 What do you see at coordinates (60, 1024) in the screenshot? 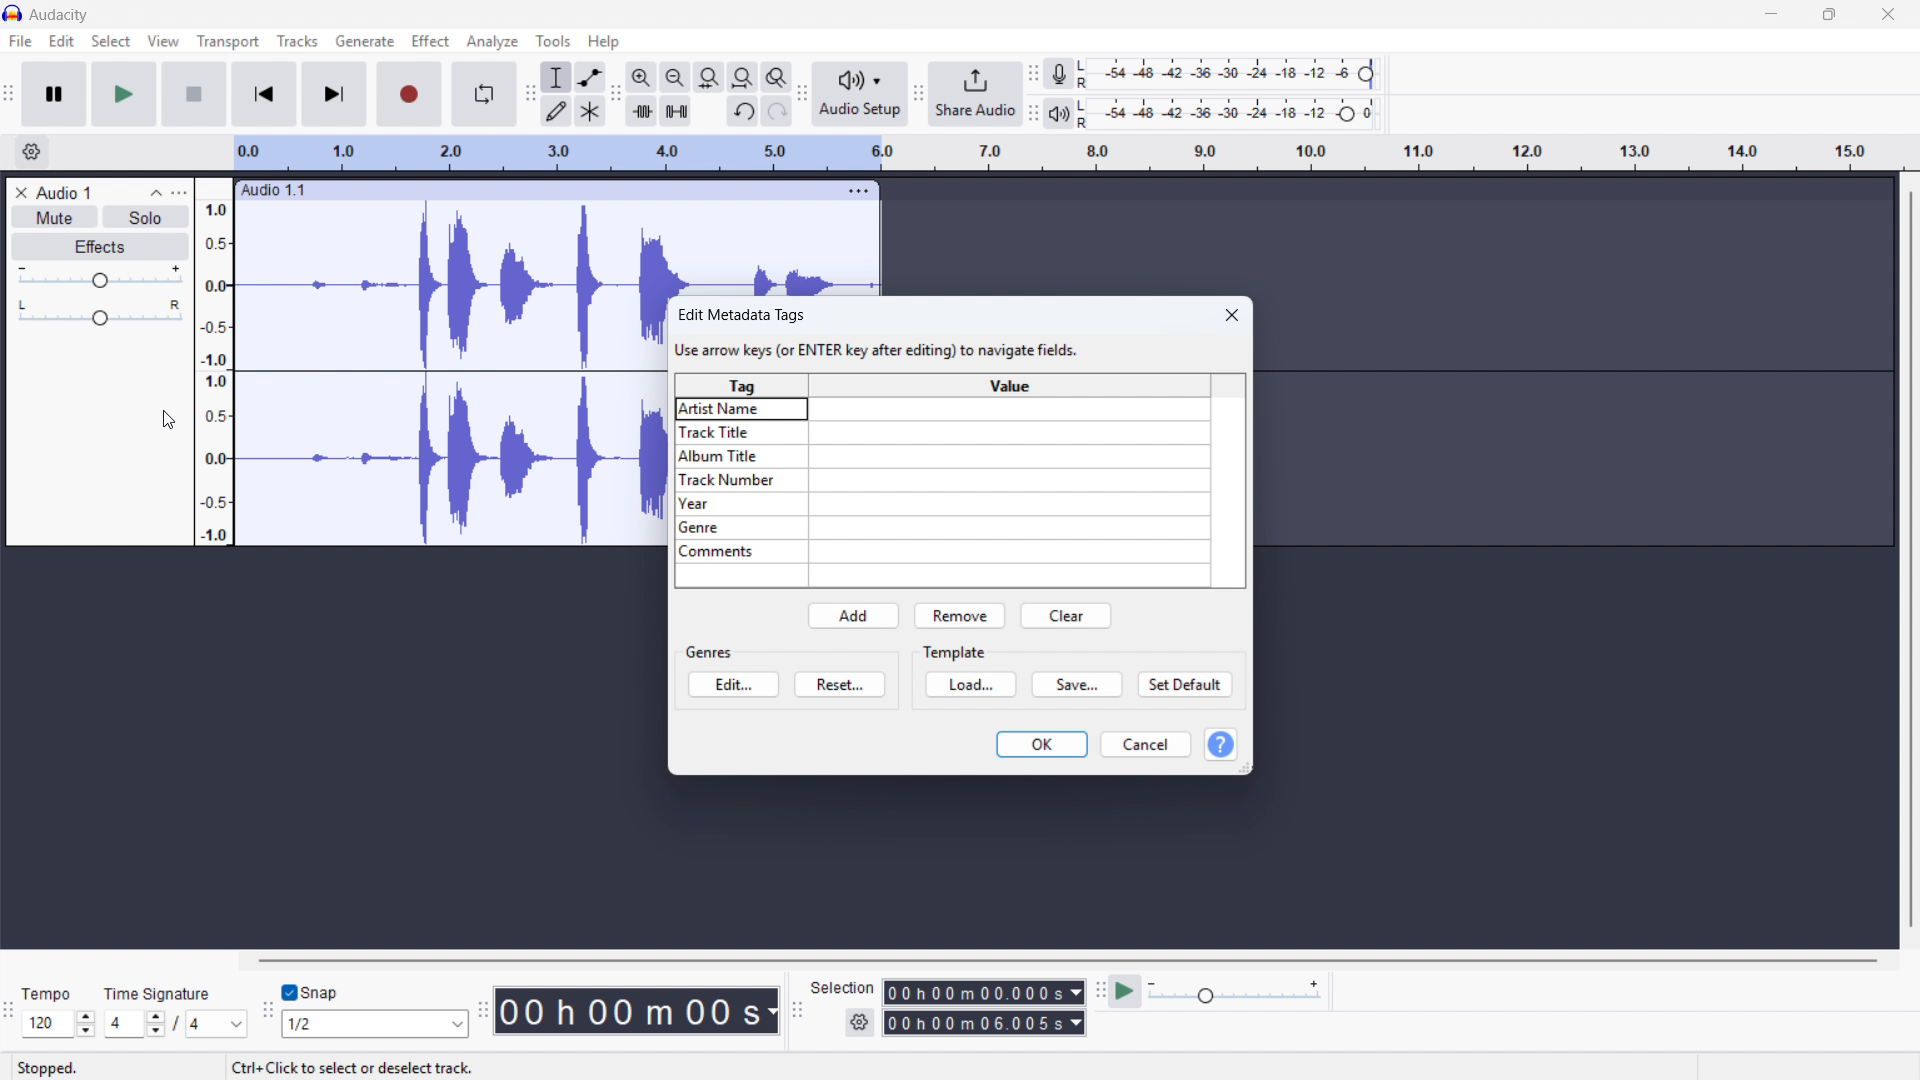
I see `set tempo` at bounding box center [60, 1024].